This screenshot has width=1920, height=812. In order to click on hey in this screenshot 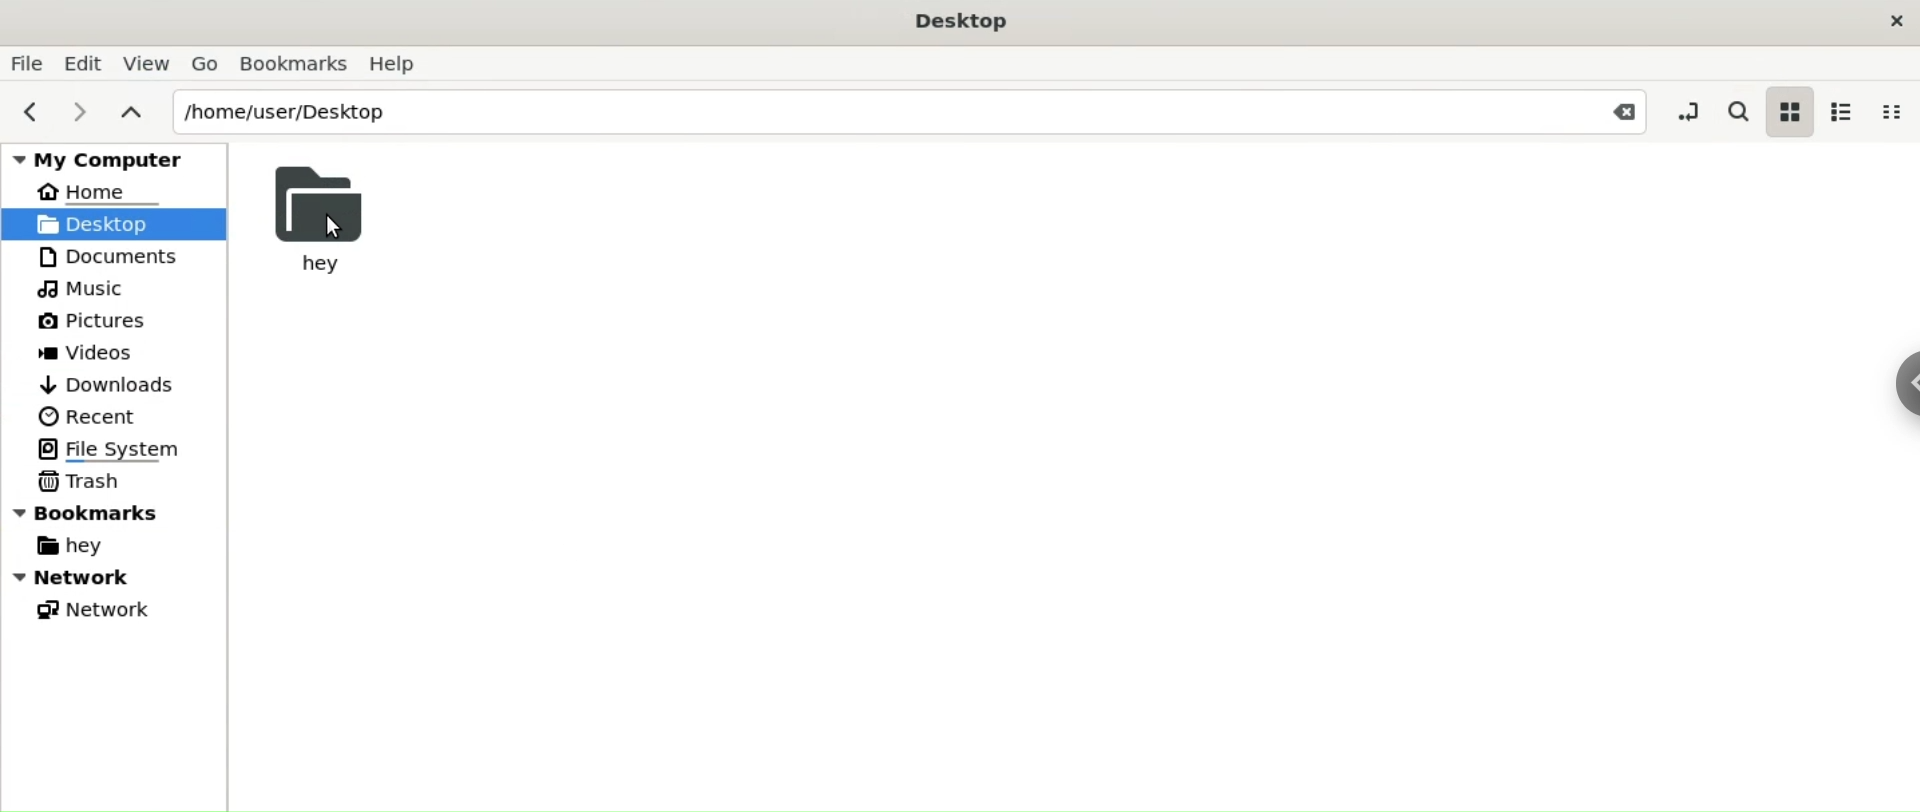, I will do `click(322, 221)`.